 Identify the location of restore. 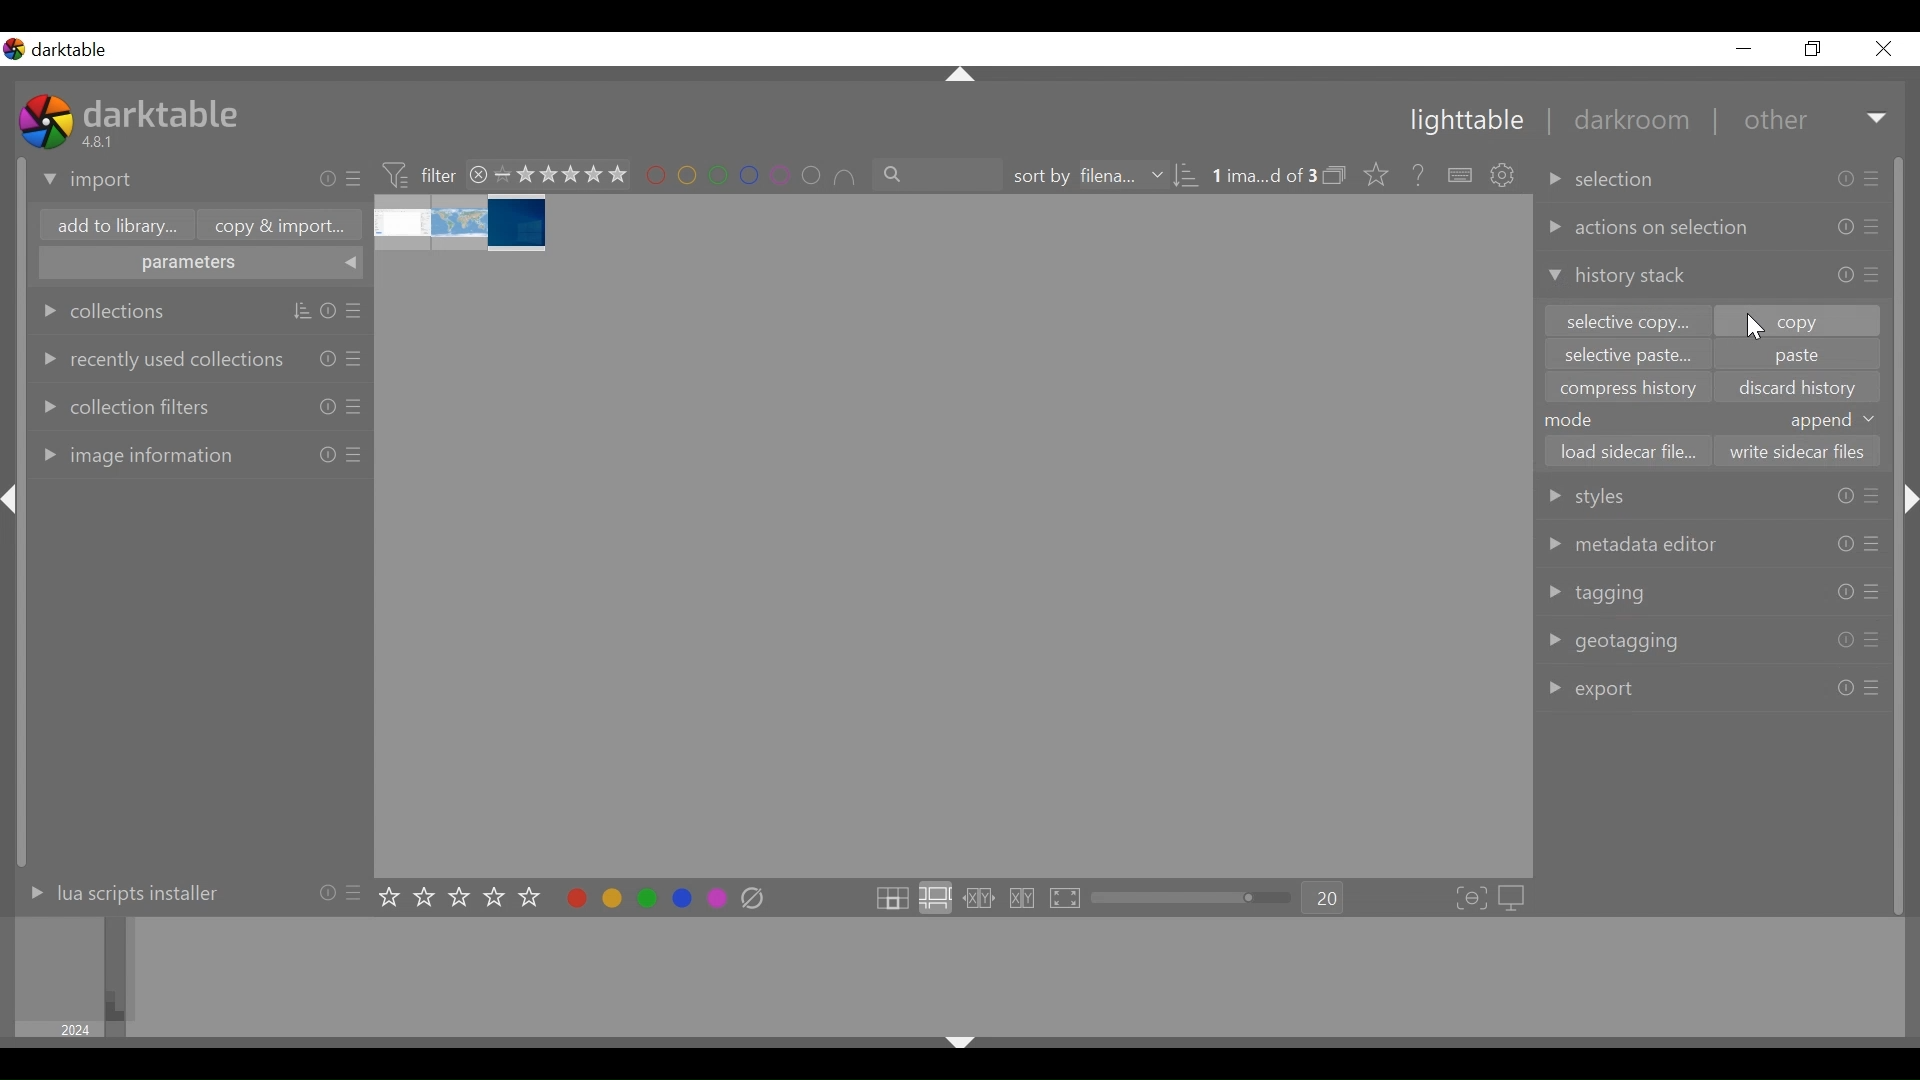
(1810, 49).